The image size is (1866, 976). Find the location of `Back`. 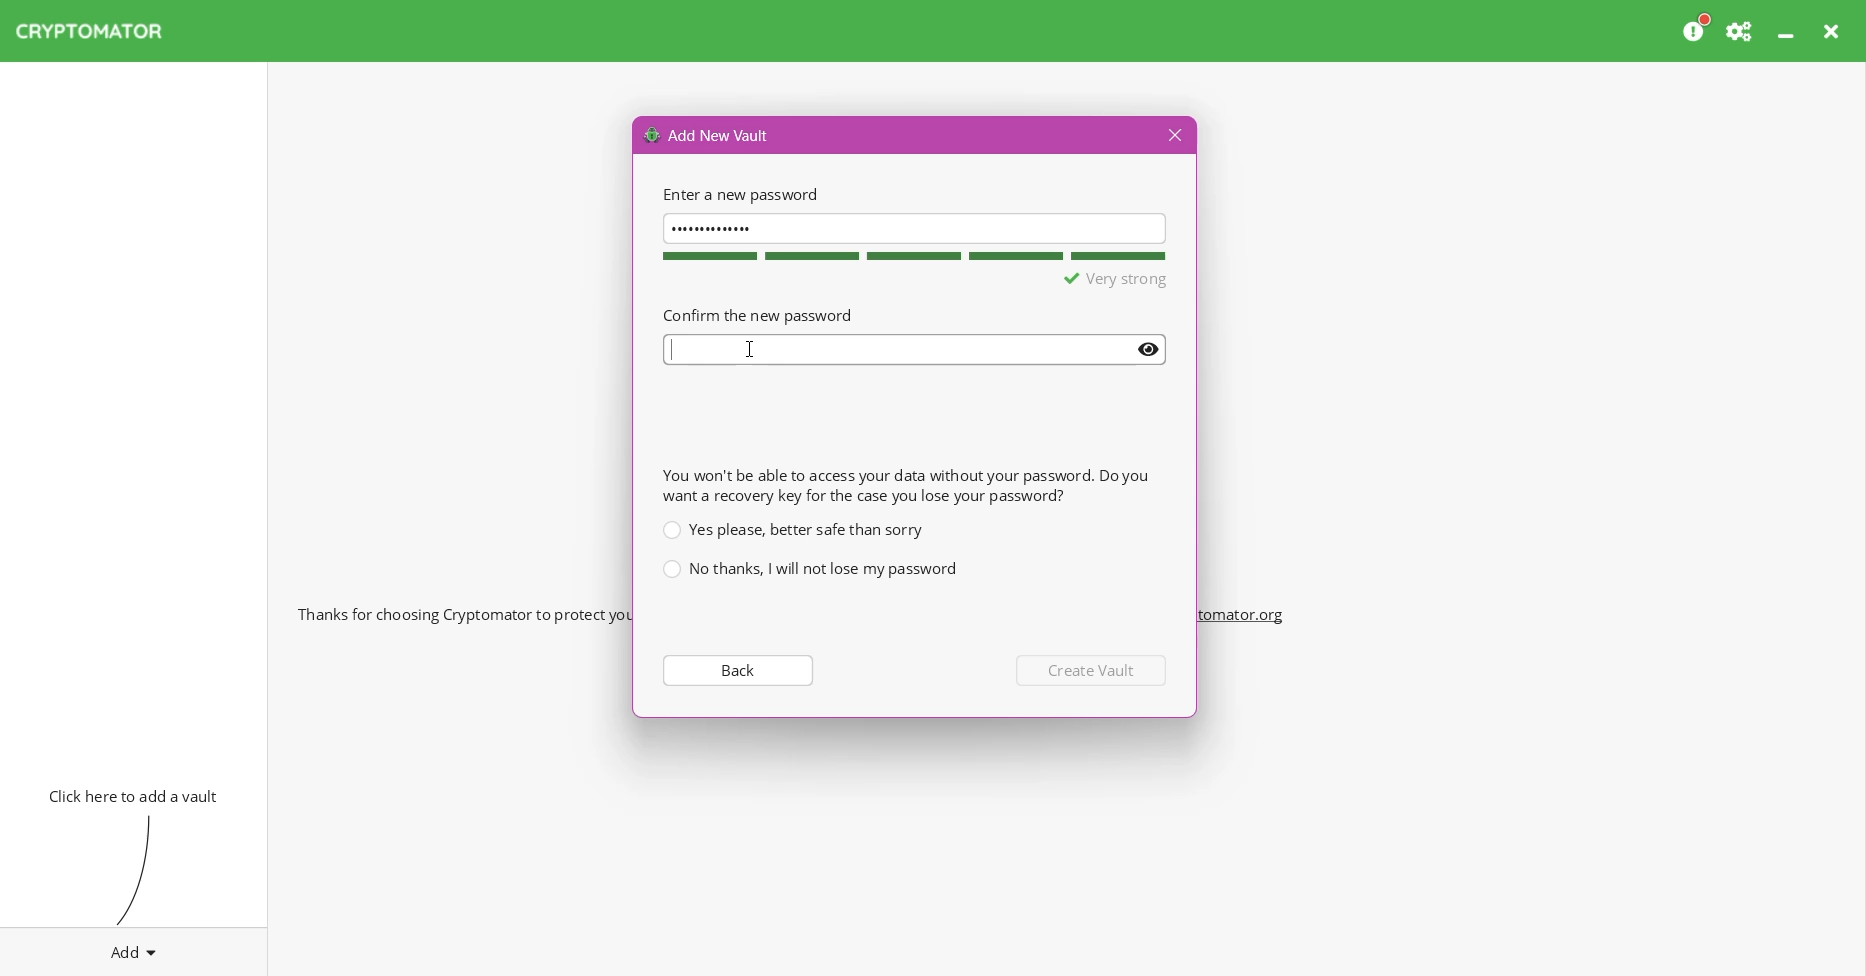

Back is located at coordinates (736, 669).